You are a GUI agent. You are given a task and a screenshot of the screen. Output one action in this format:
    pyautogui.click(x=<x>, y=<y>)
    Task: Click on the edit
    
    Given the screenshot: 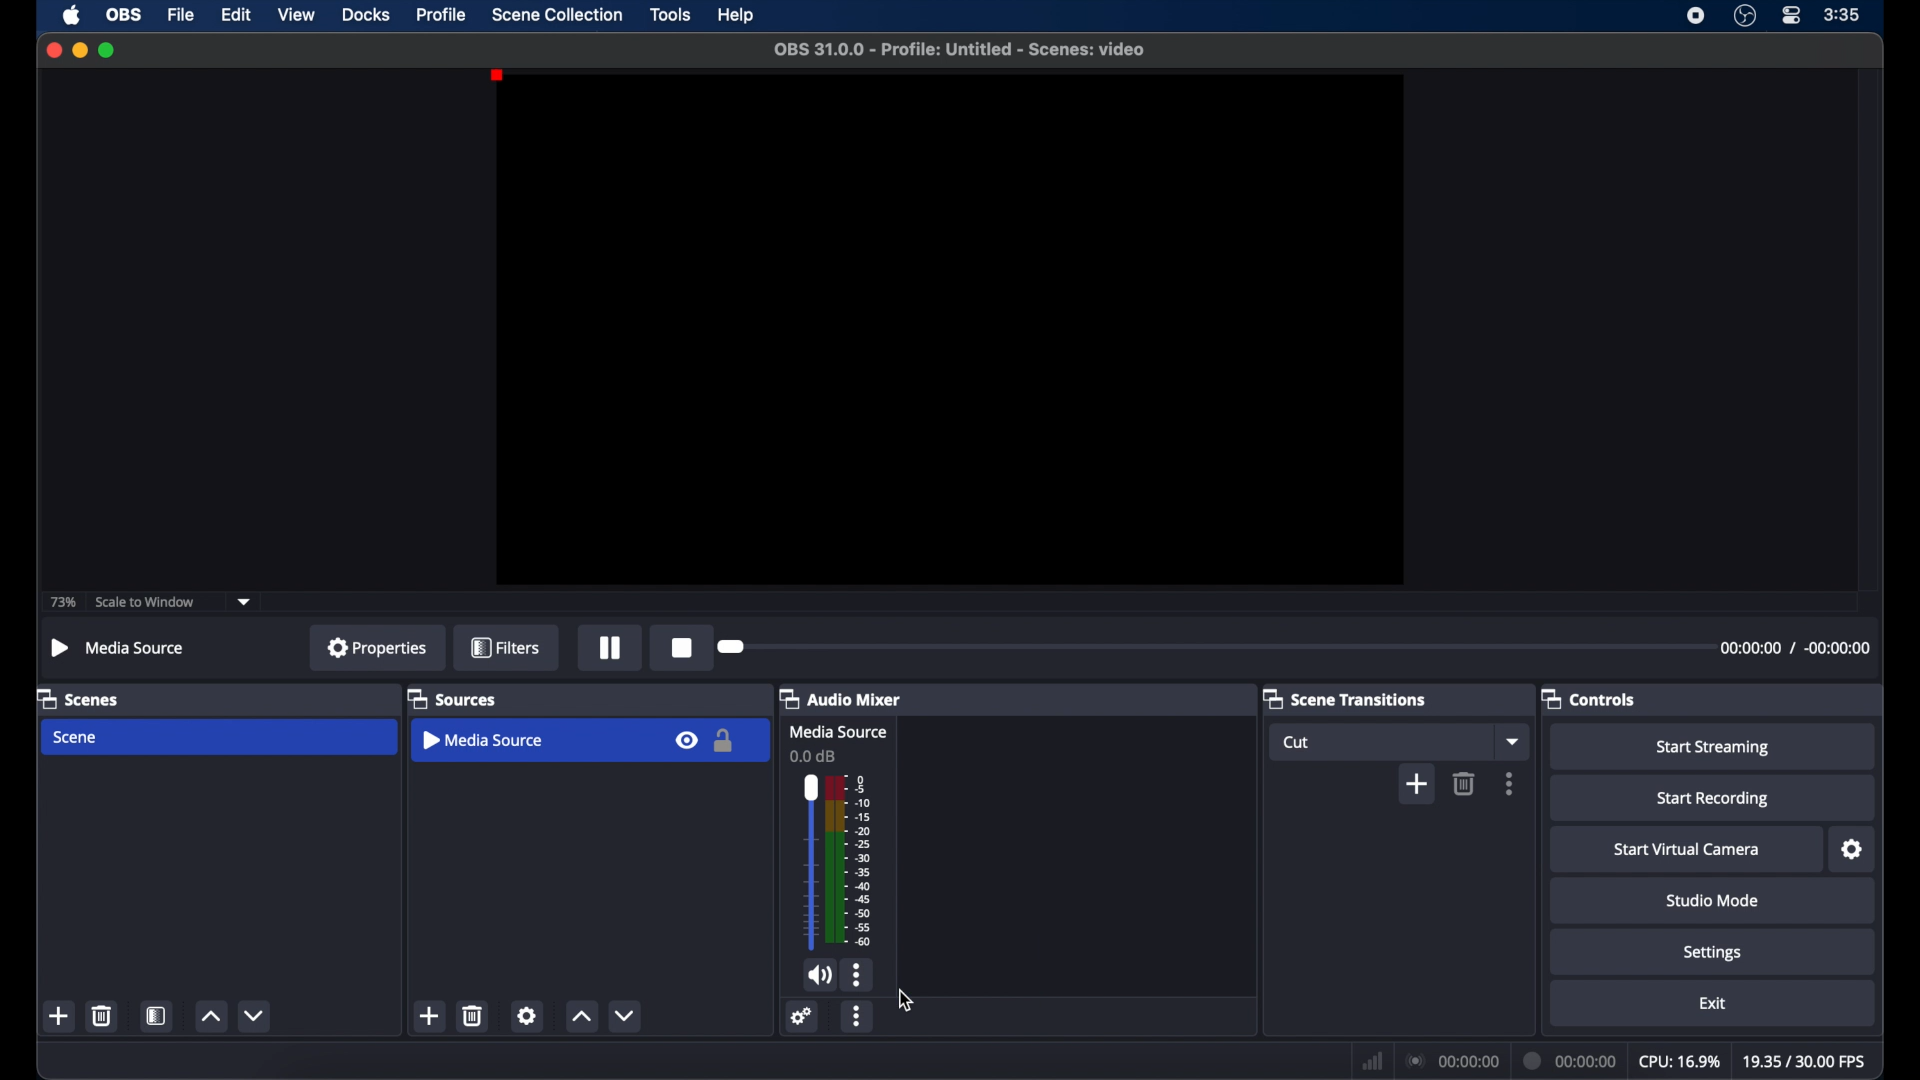 What is the action you would take?
    pyautogui.click(x=236, y=15)
    